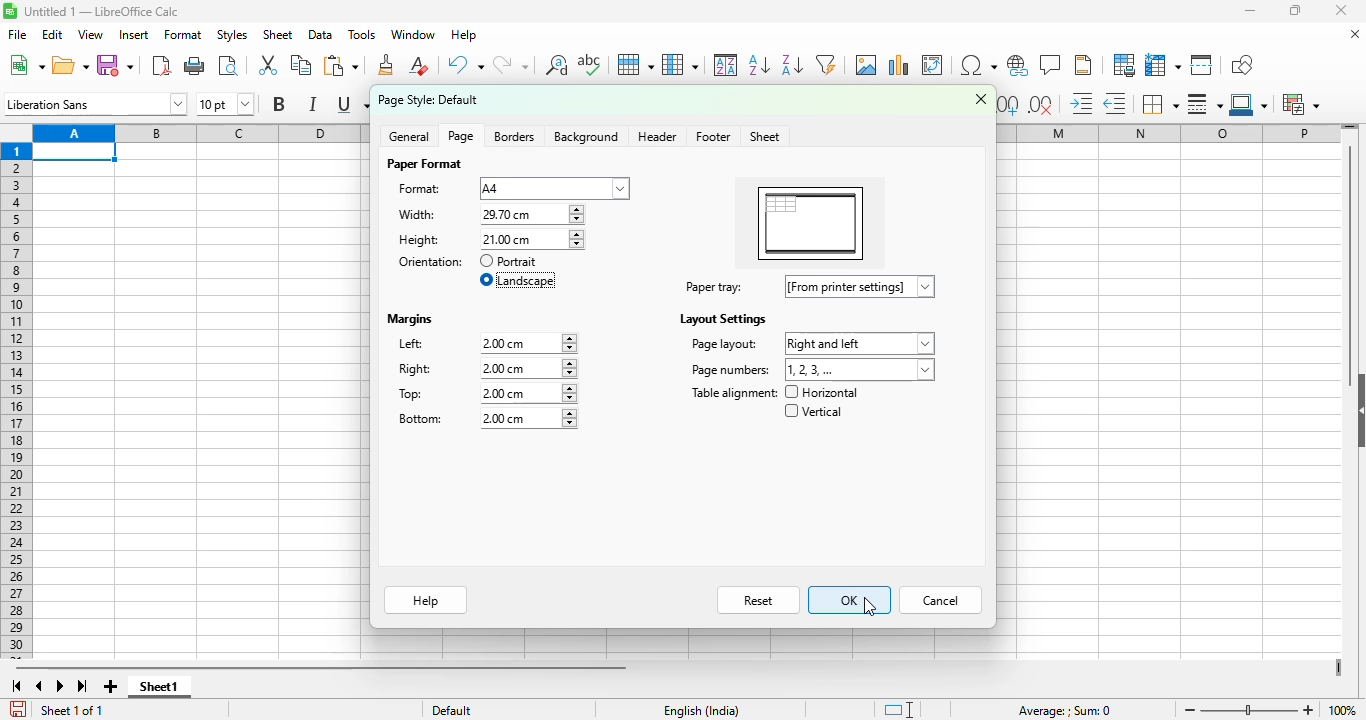  I want to click on orientation, so click(432, 262).